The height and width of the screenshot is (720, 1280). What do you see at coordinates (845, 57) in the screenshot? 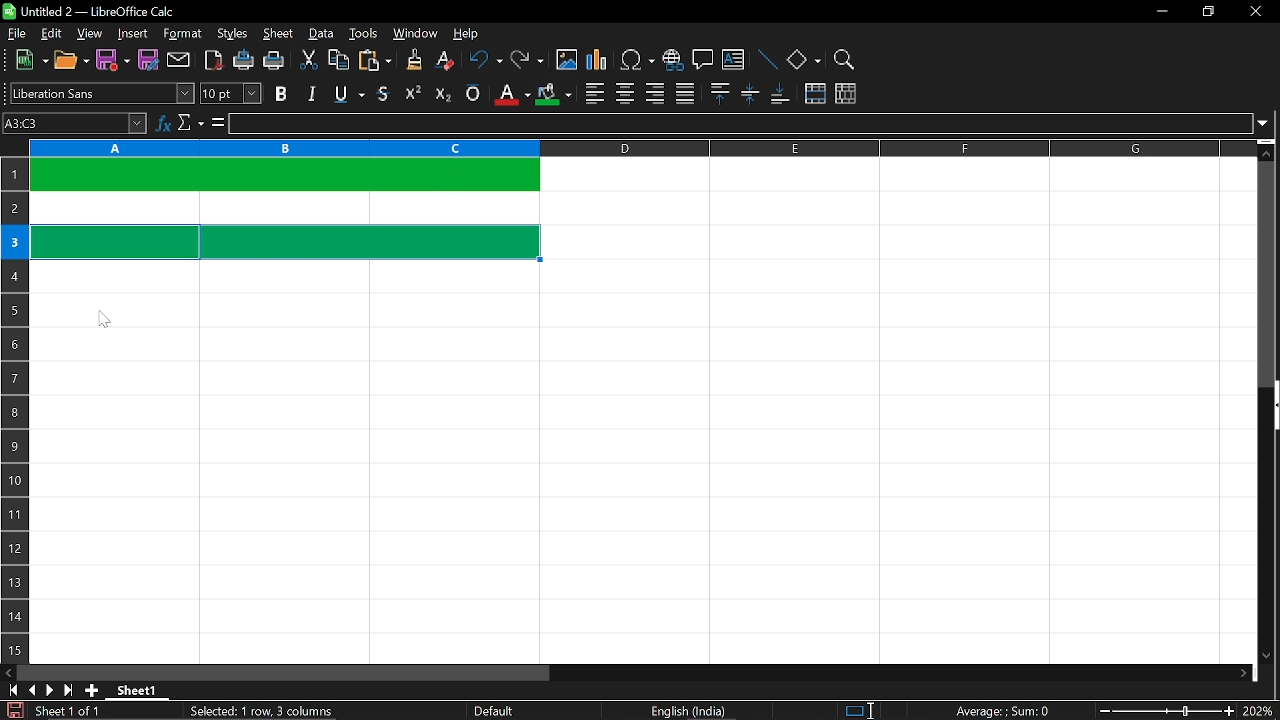
I see `zoom` at bounding box center [845, 57].